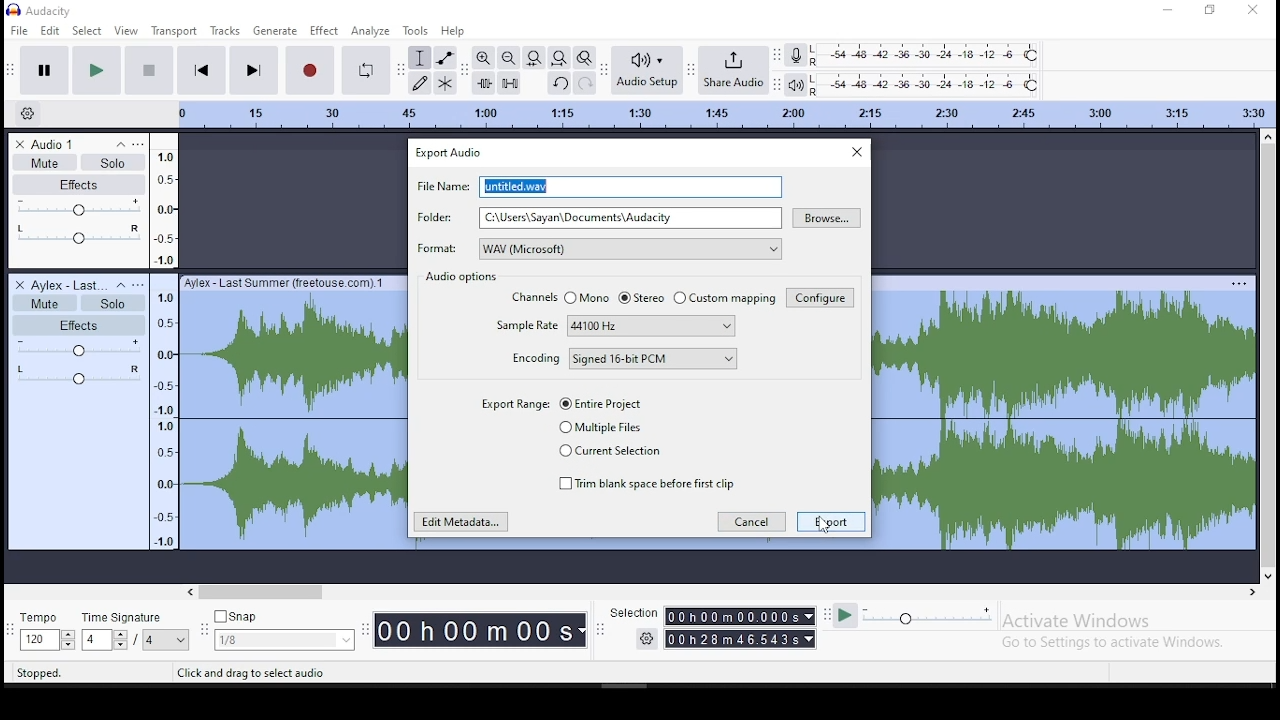 Image resolution: width=1280 pixels, height=720 pixels. Describe the element at coordinates (480, 632) in the screenshot. I see `00h00M00s` at that location.